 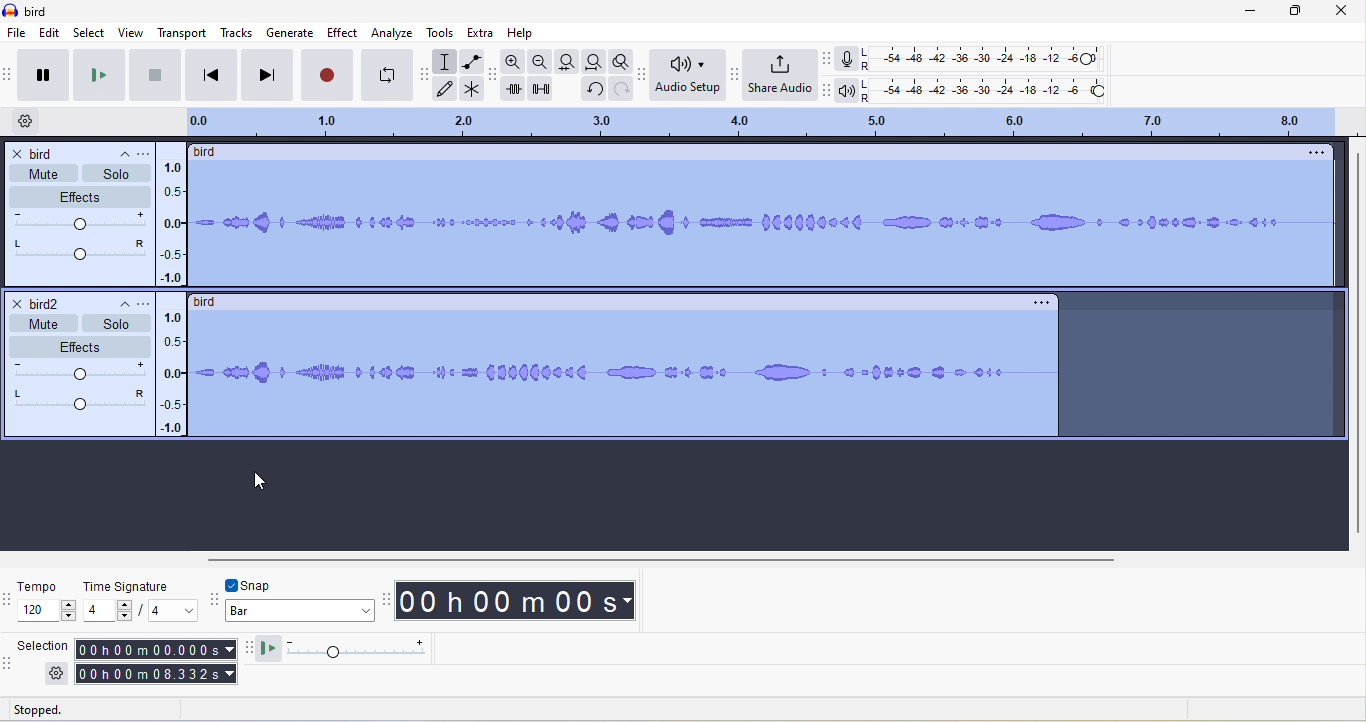 I want to click on enable looping, so click(x=385, y=75).